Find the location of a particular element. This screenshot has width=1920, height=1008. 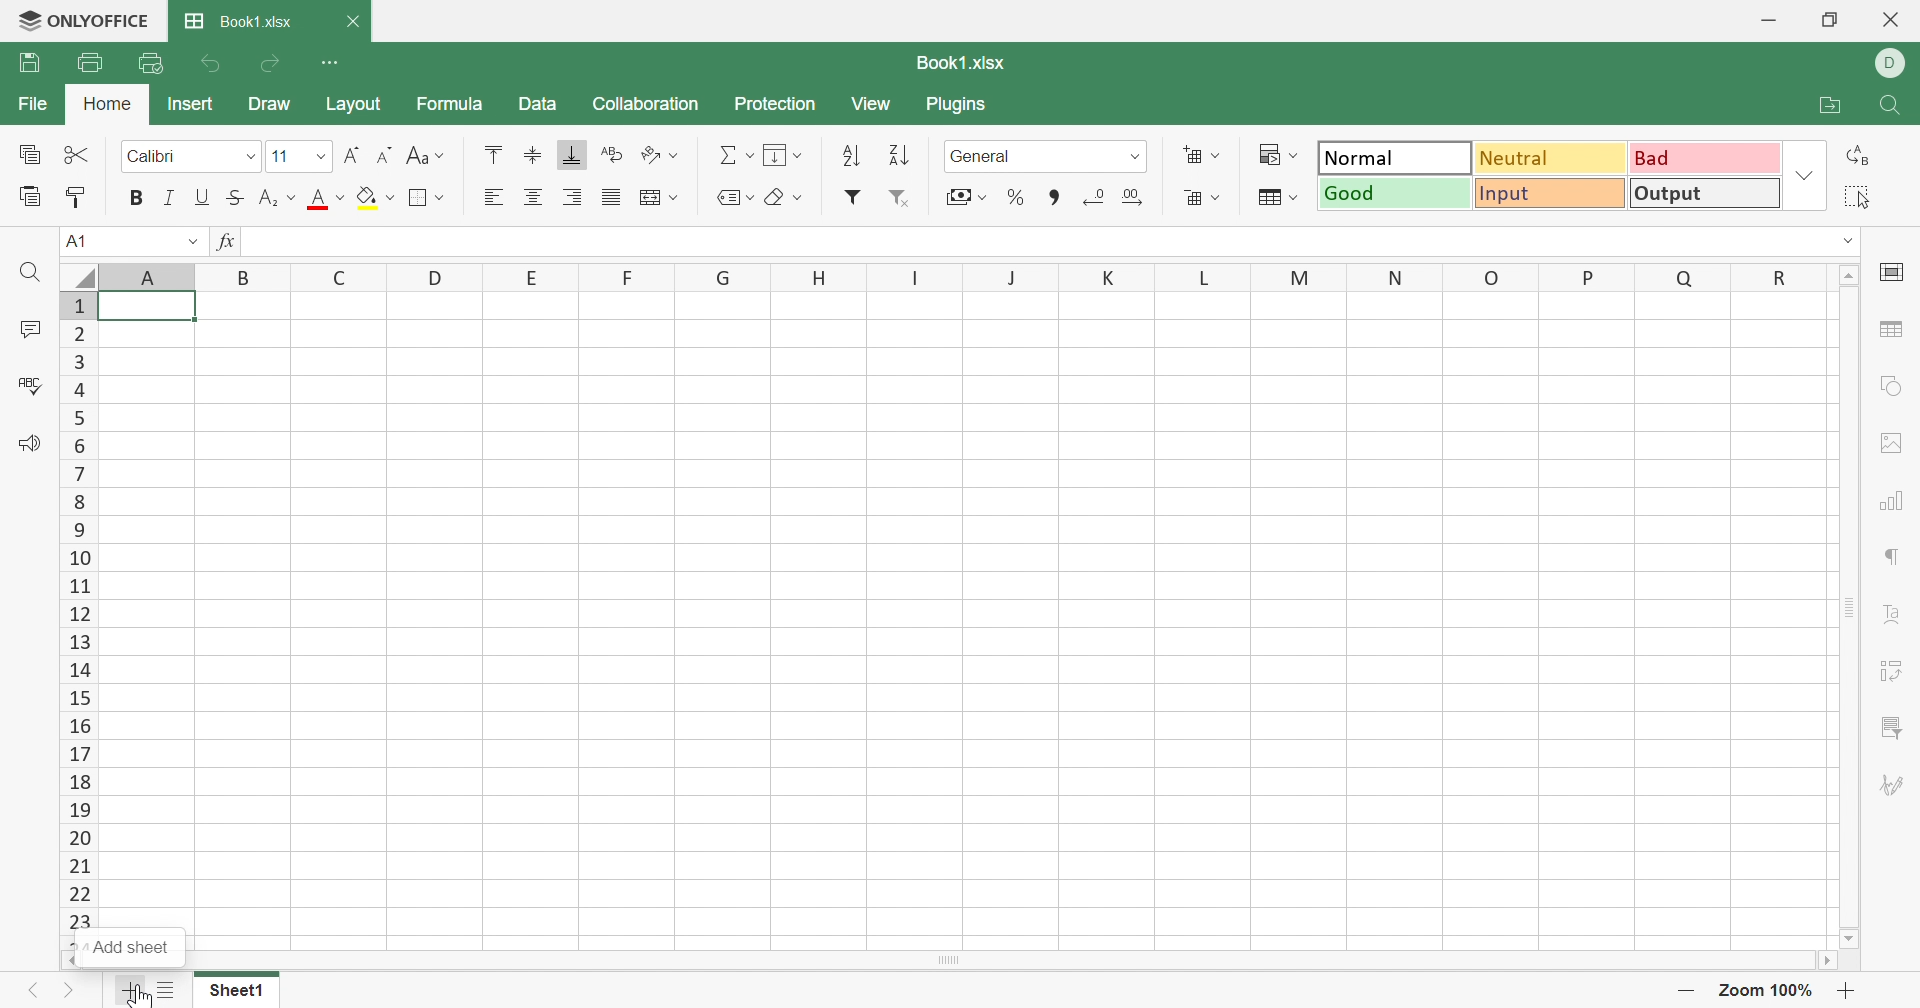

11 is located at coordinates (281, 157).